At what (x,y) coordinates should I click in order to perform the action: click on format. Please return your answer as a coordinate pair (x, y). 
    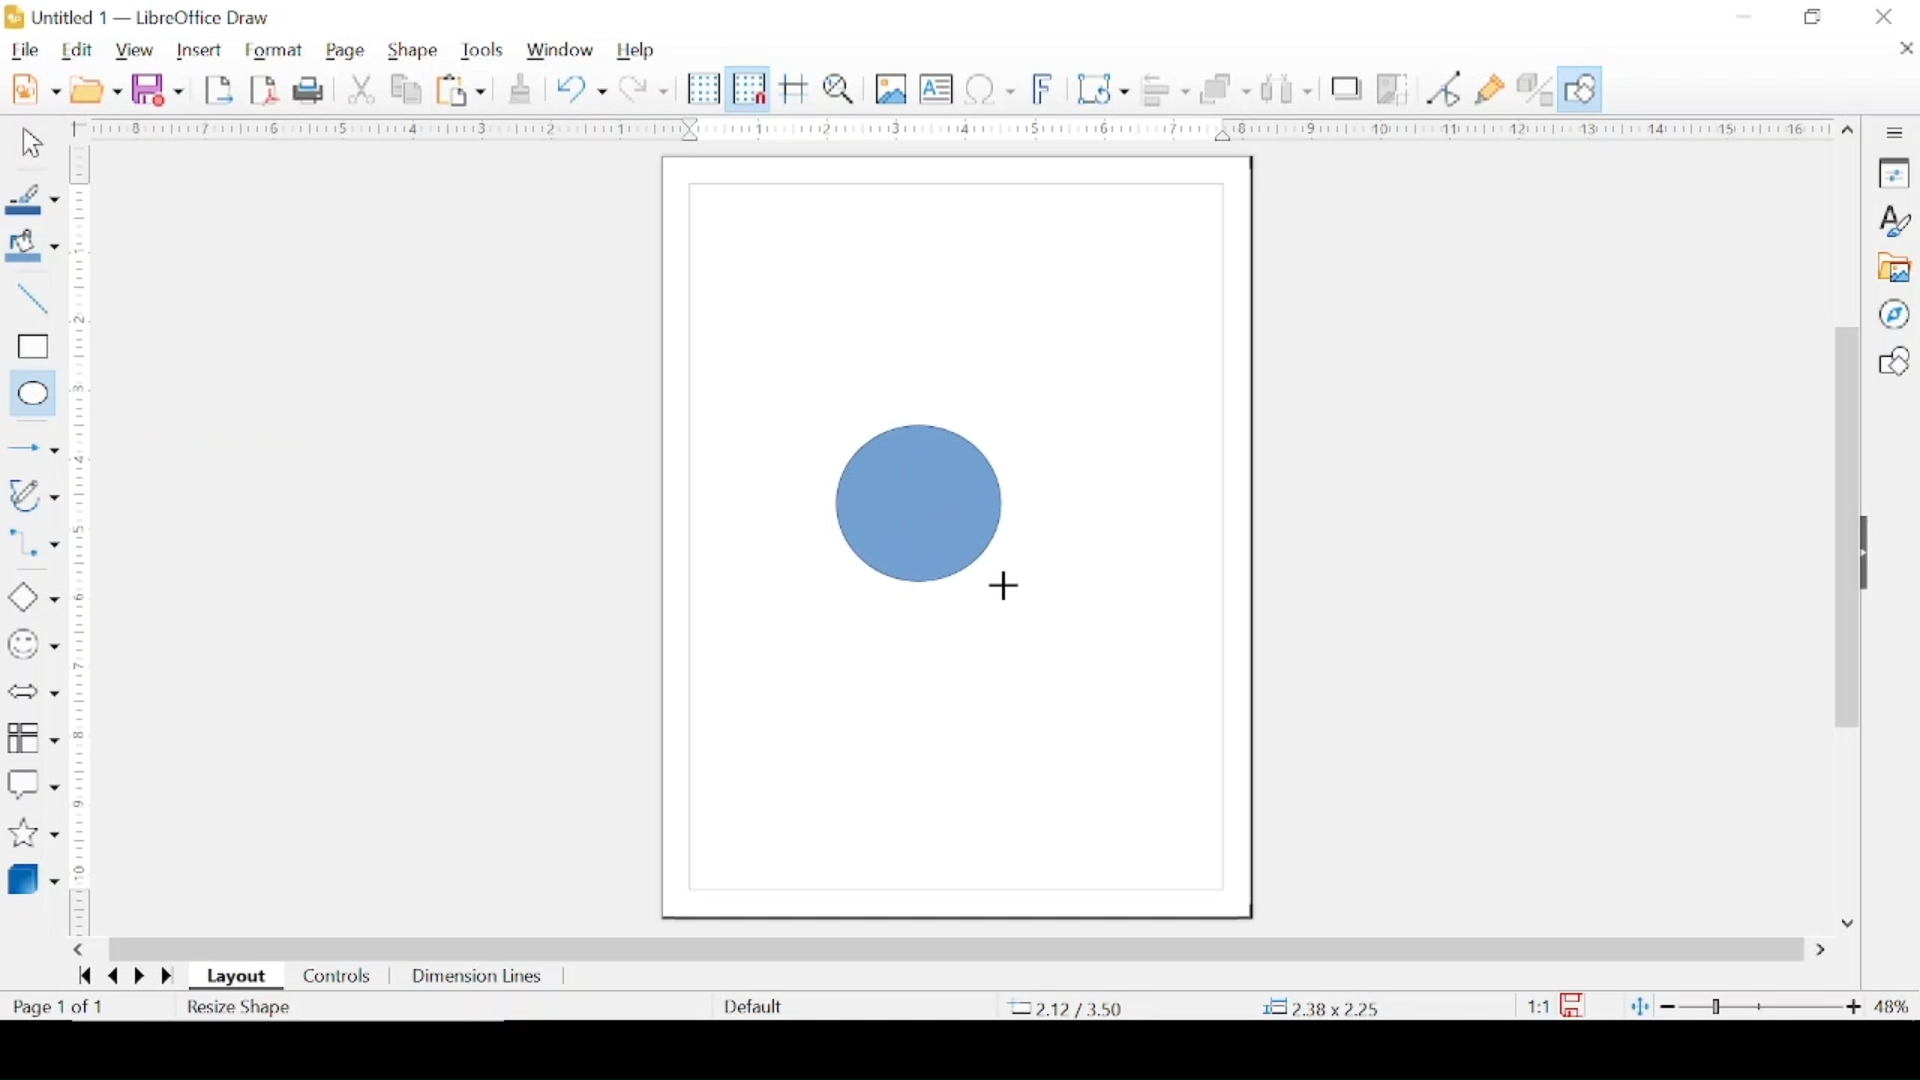
    Looking at the image, I should click on (277, 49).